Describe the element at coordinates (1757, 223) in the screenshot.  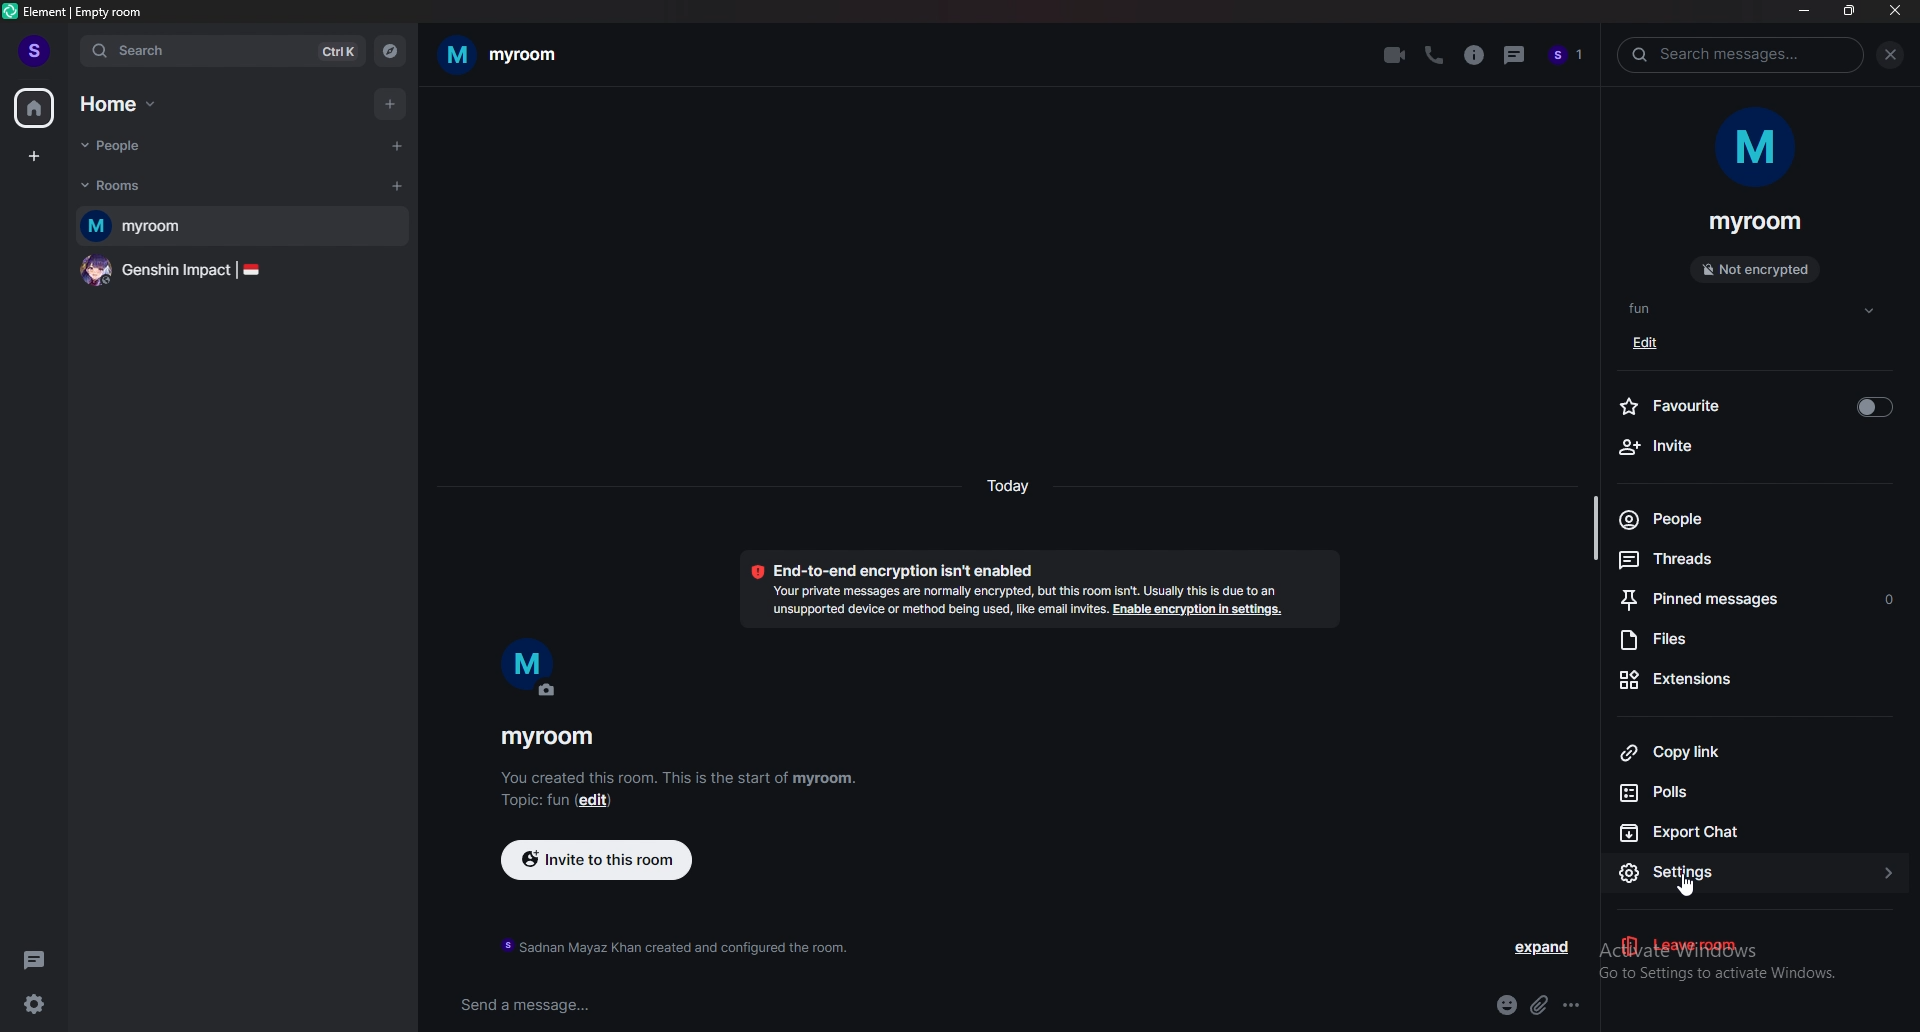
I see `myroom` at that location.